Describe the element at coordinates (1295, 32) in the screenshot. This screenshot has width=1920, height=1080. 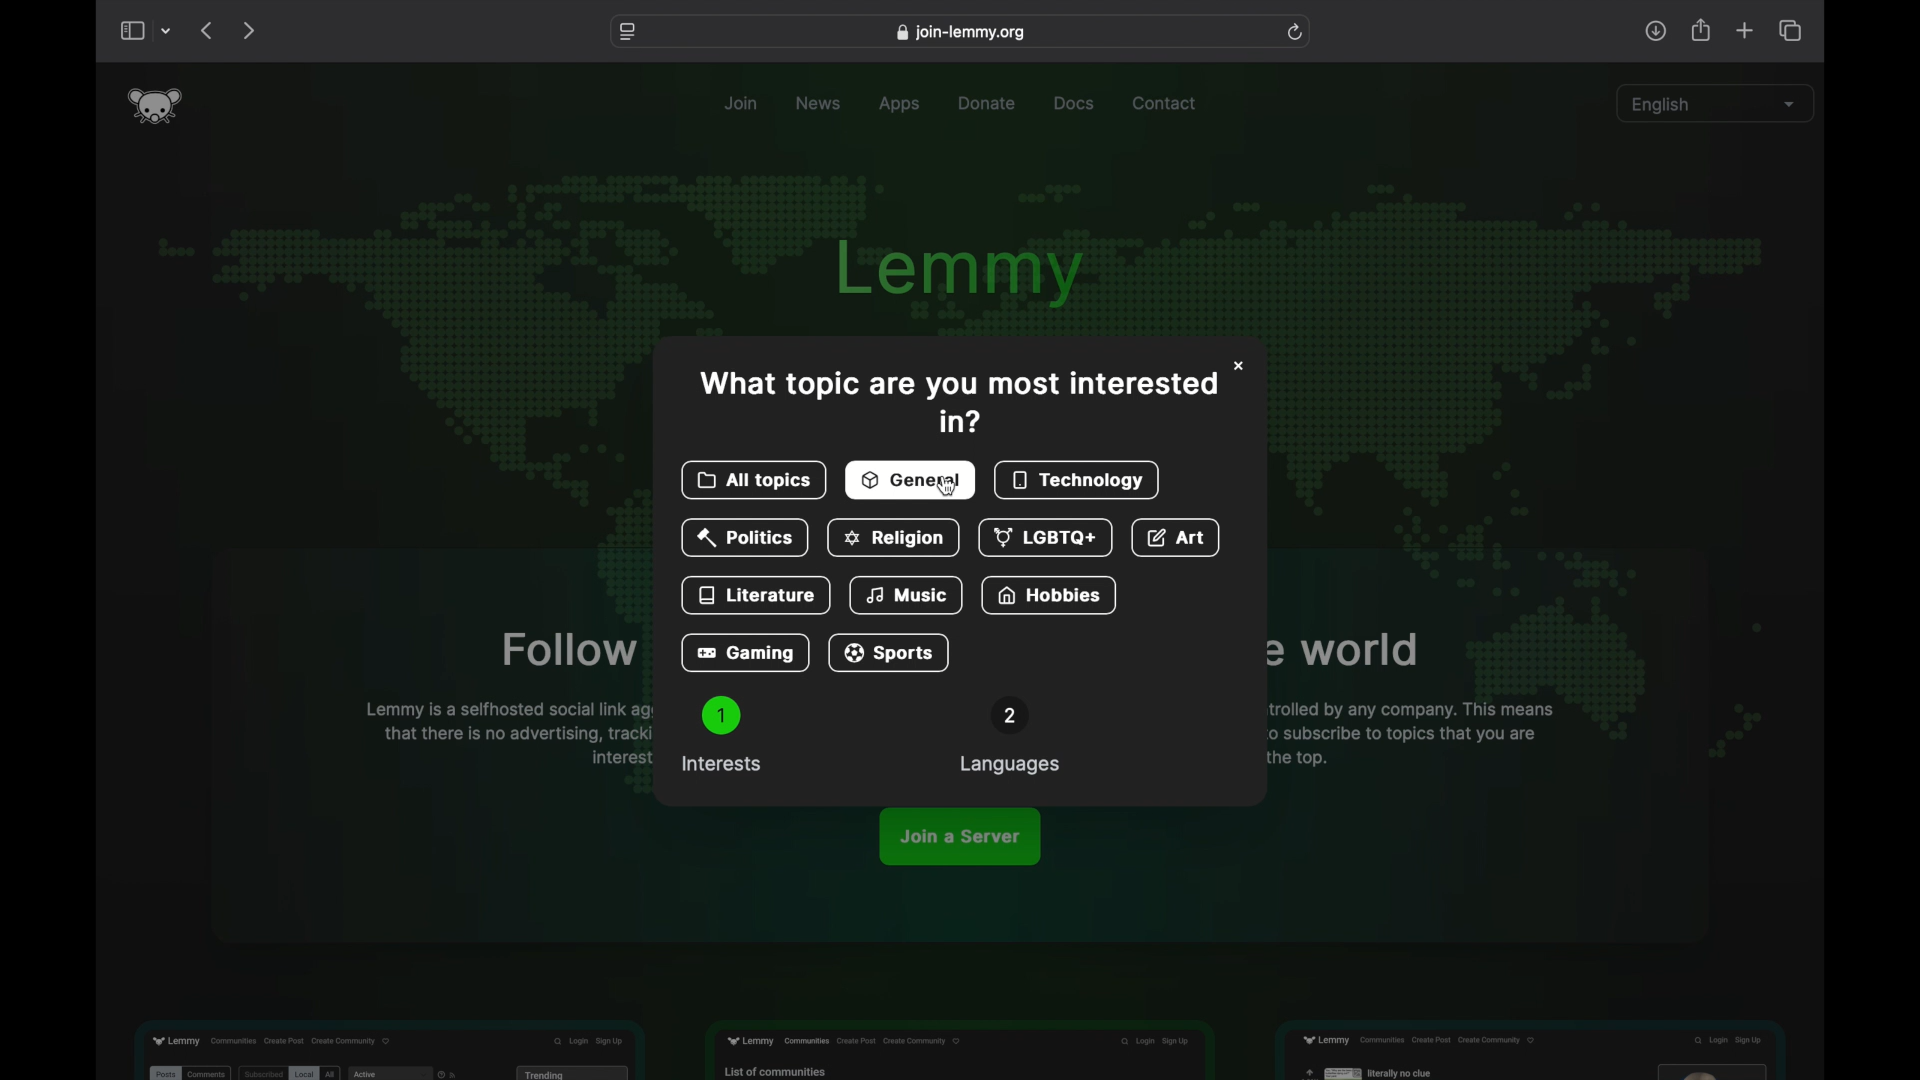
I see `refresh` at that location.